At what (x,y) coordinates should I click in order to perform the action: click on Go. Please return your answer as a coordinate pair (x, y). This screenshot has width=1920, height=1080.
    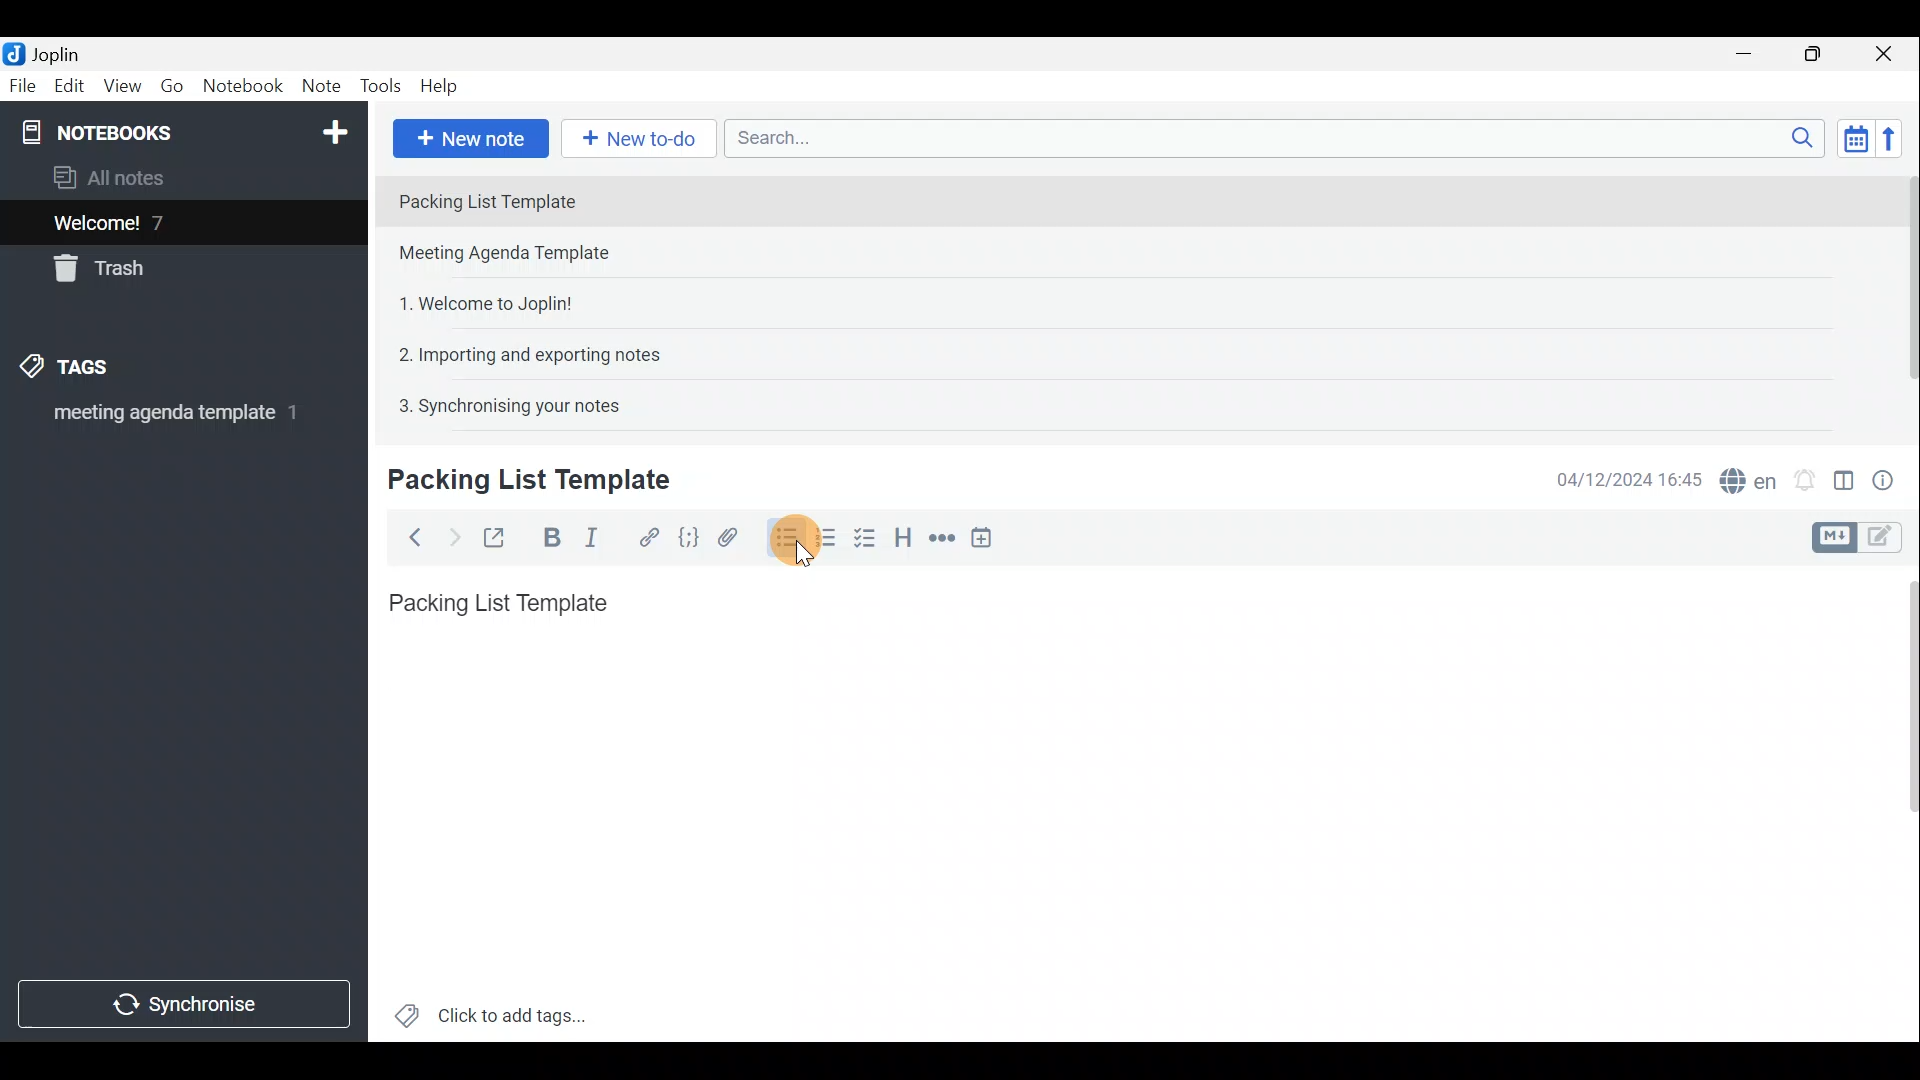
    Looking at the image, I should click on (173, 86).